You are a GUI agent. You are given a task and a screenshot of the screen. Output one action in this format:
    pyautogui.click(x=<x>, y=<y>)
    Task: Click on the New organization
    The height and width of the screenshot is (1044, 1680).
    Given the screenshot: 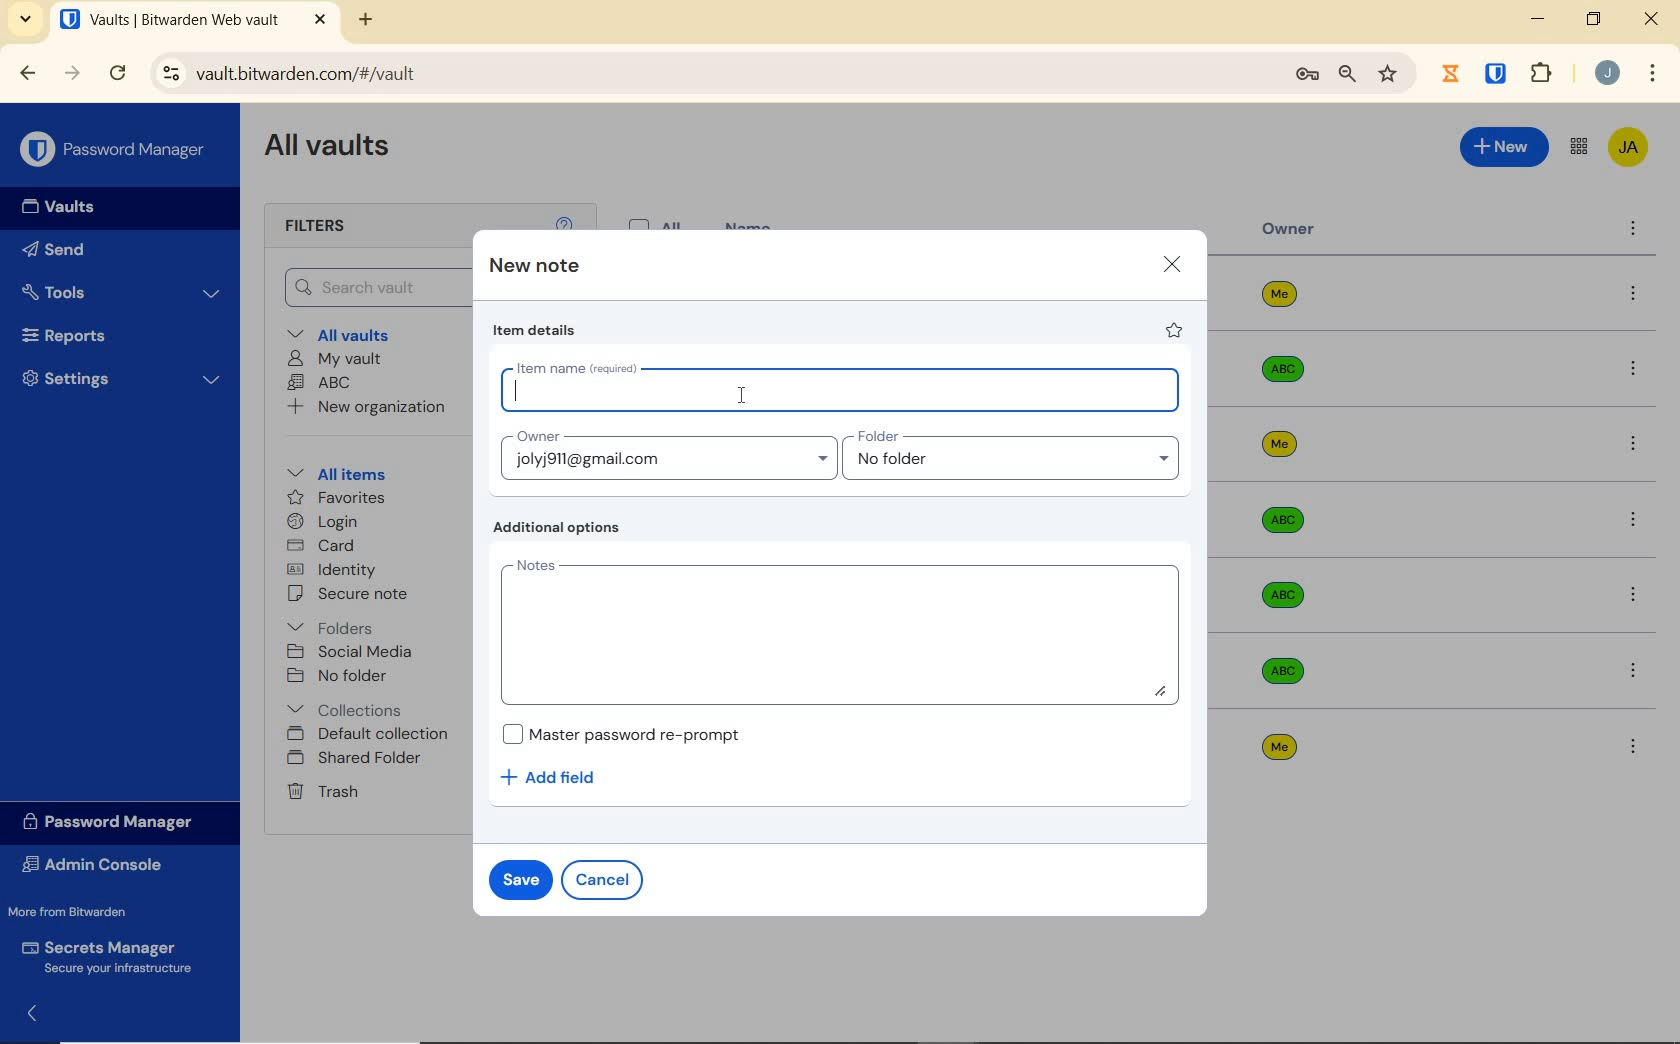 What is the action you would take?
    pyautogui.click(x=373, y=410)
    